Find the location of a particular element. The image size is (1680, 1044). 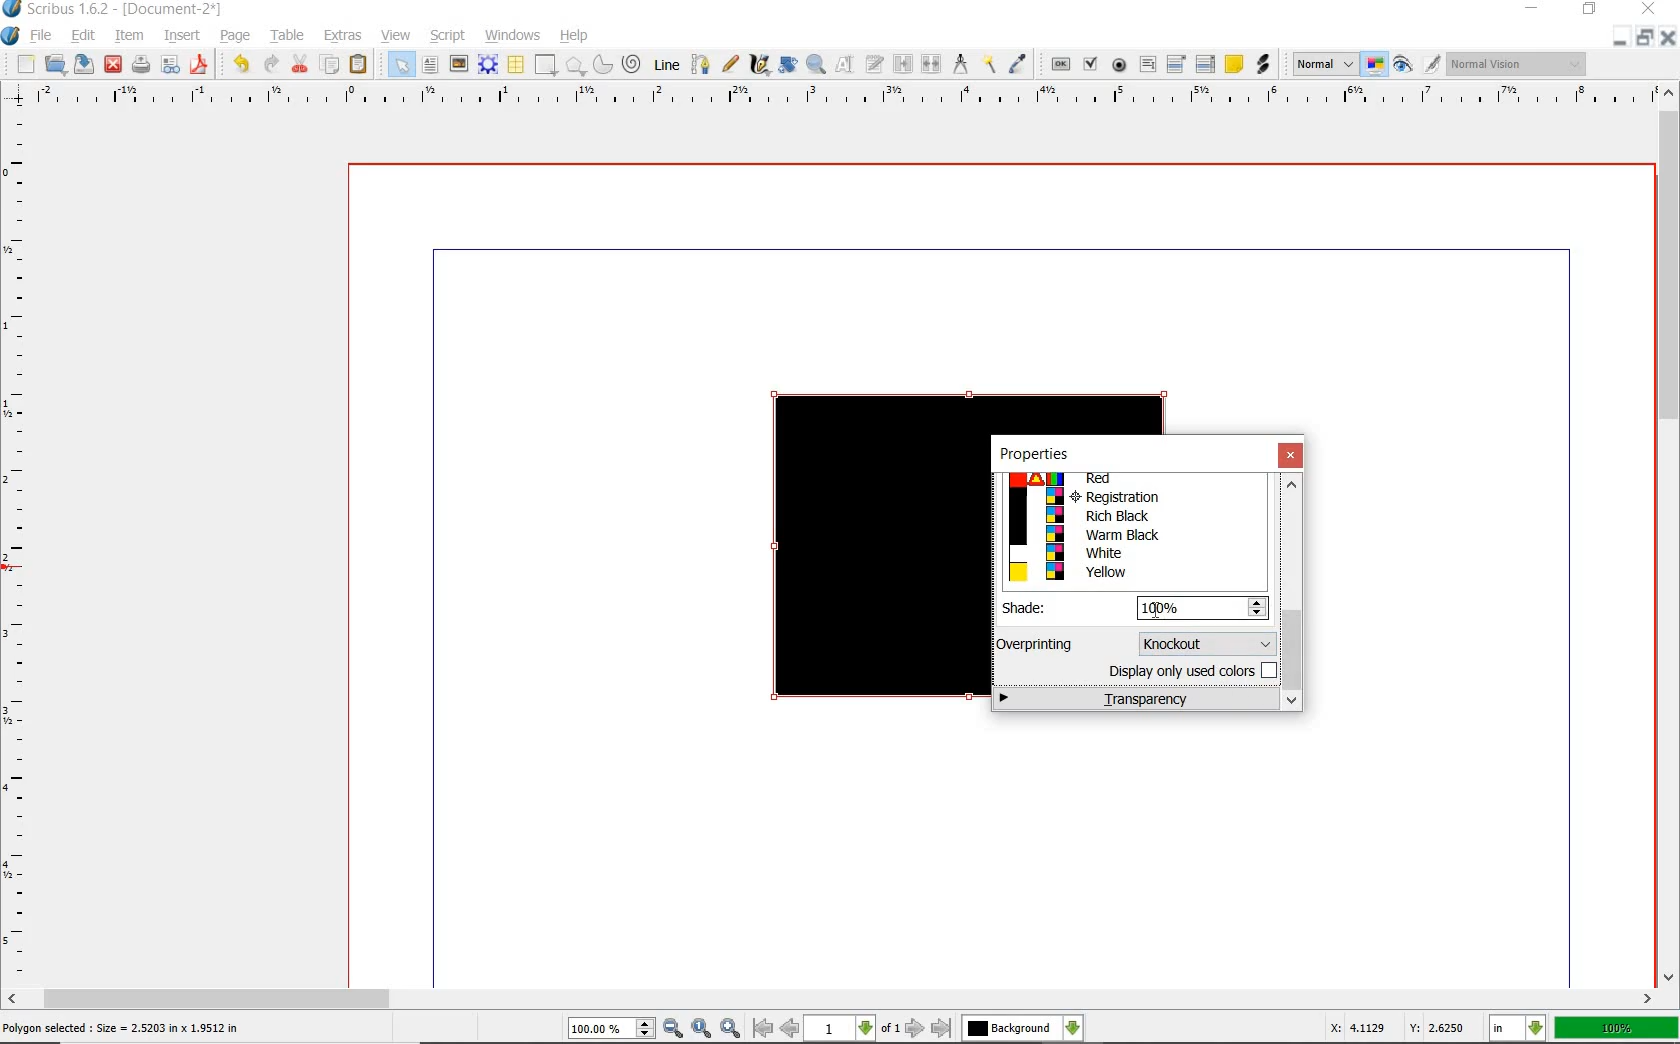

Yellow is located at coordinates (1132, 573).